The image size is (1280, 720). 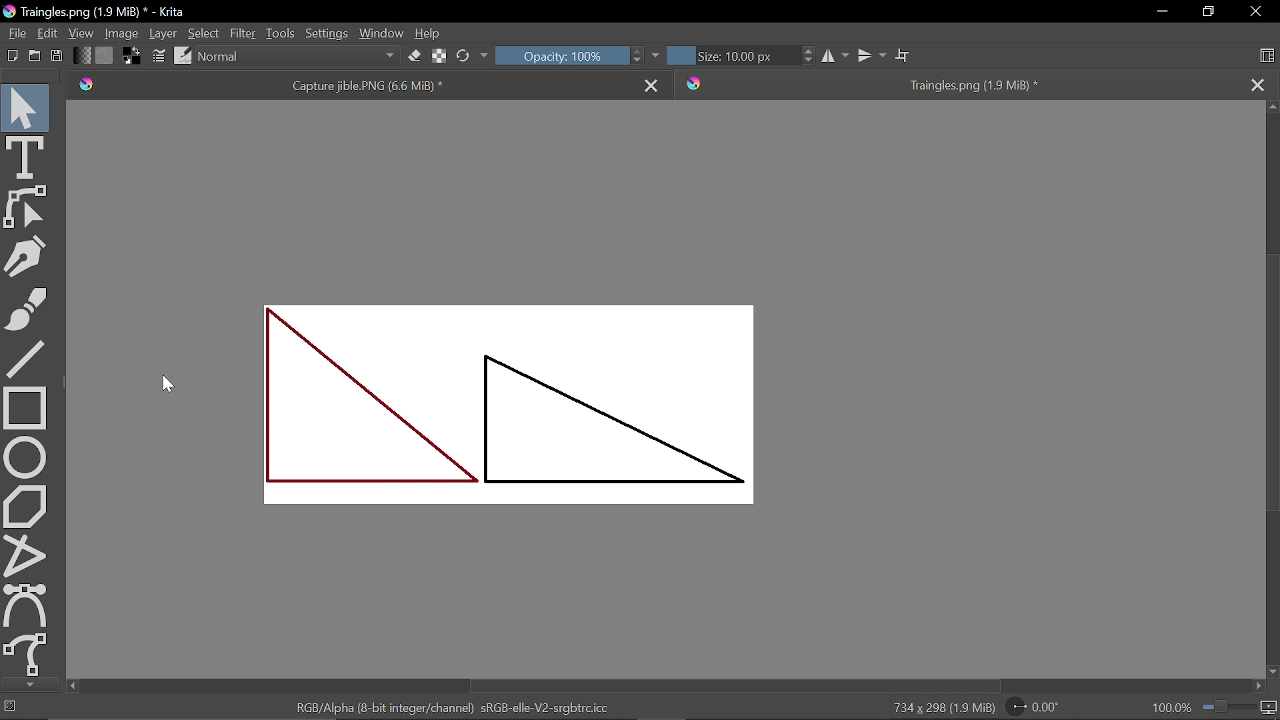 I want to click on Settings, so click(x=326, y=33).